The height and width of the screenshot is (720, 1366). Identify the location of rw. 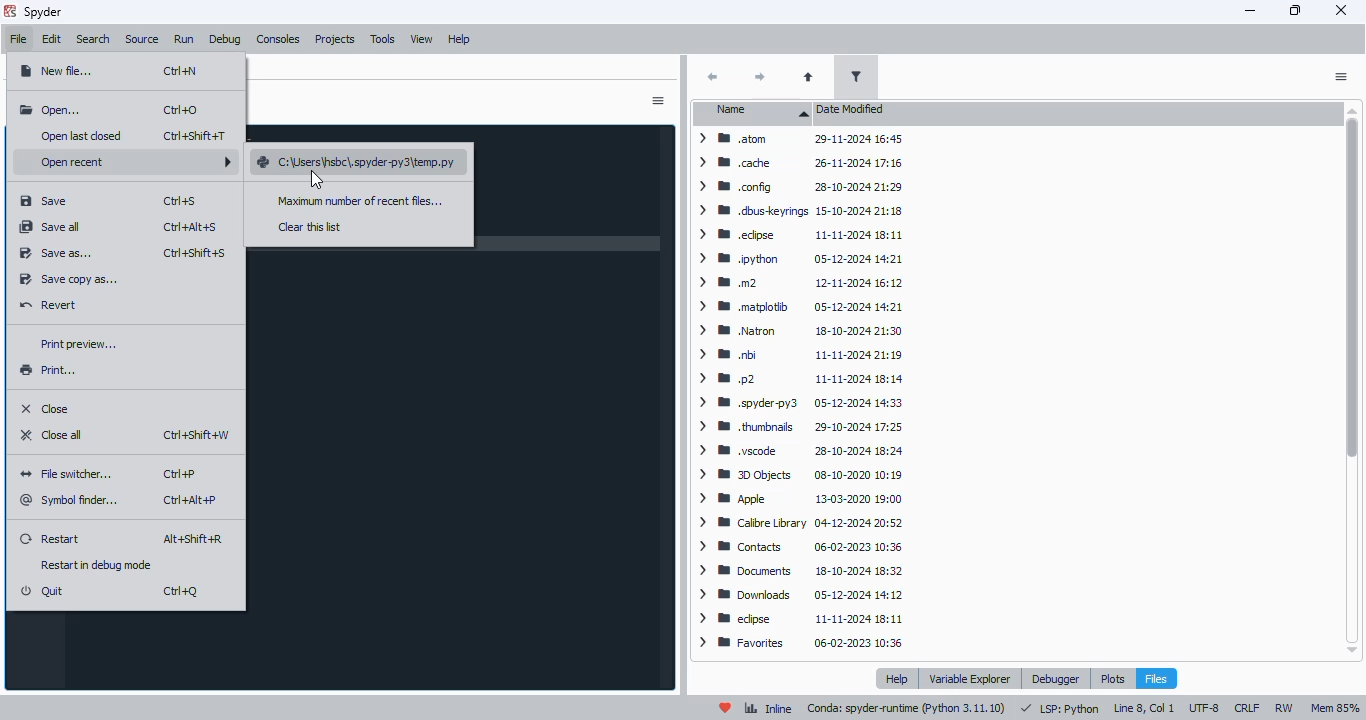
(1284, 706).